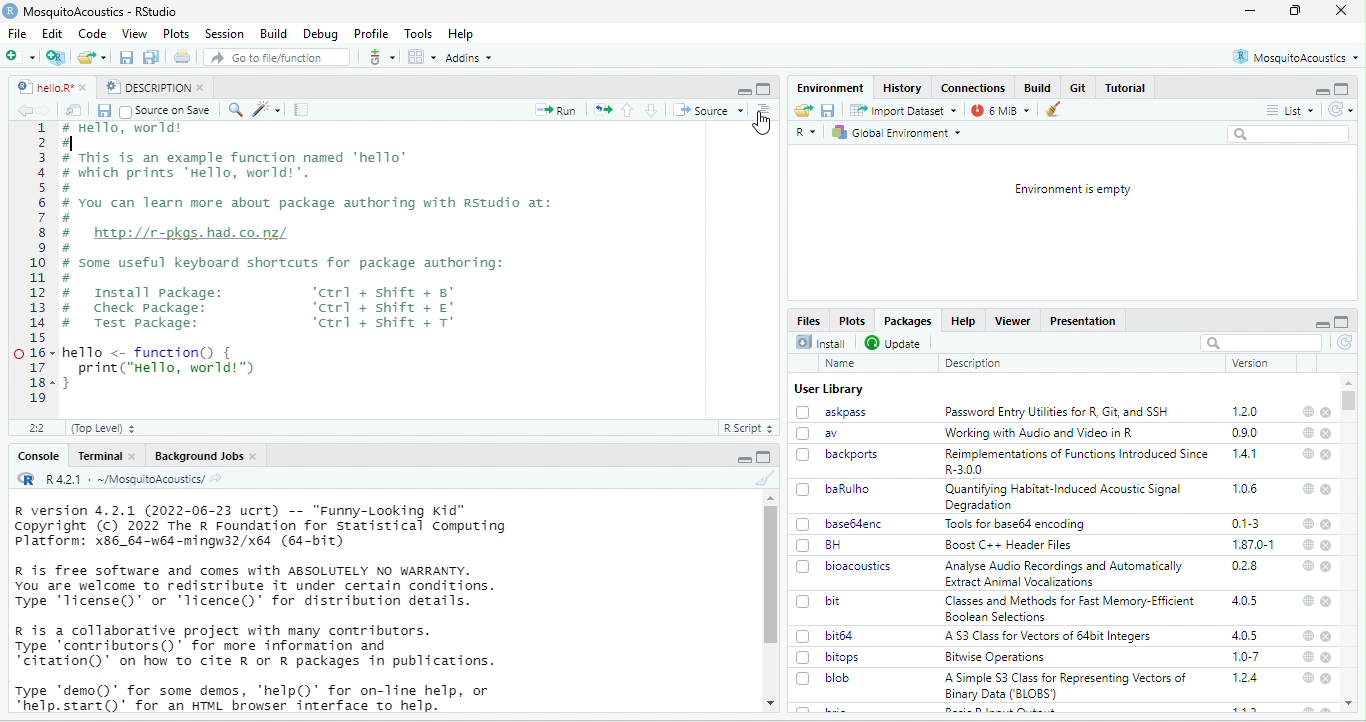 This screenshot has height=722, width=1366. What do you see at coordinates (1353, 402) in the screenshot?
I see `scroll bar` at bounding box center [1353, 402].